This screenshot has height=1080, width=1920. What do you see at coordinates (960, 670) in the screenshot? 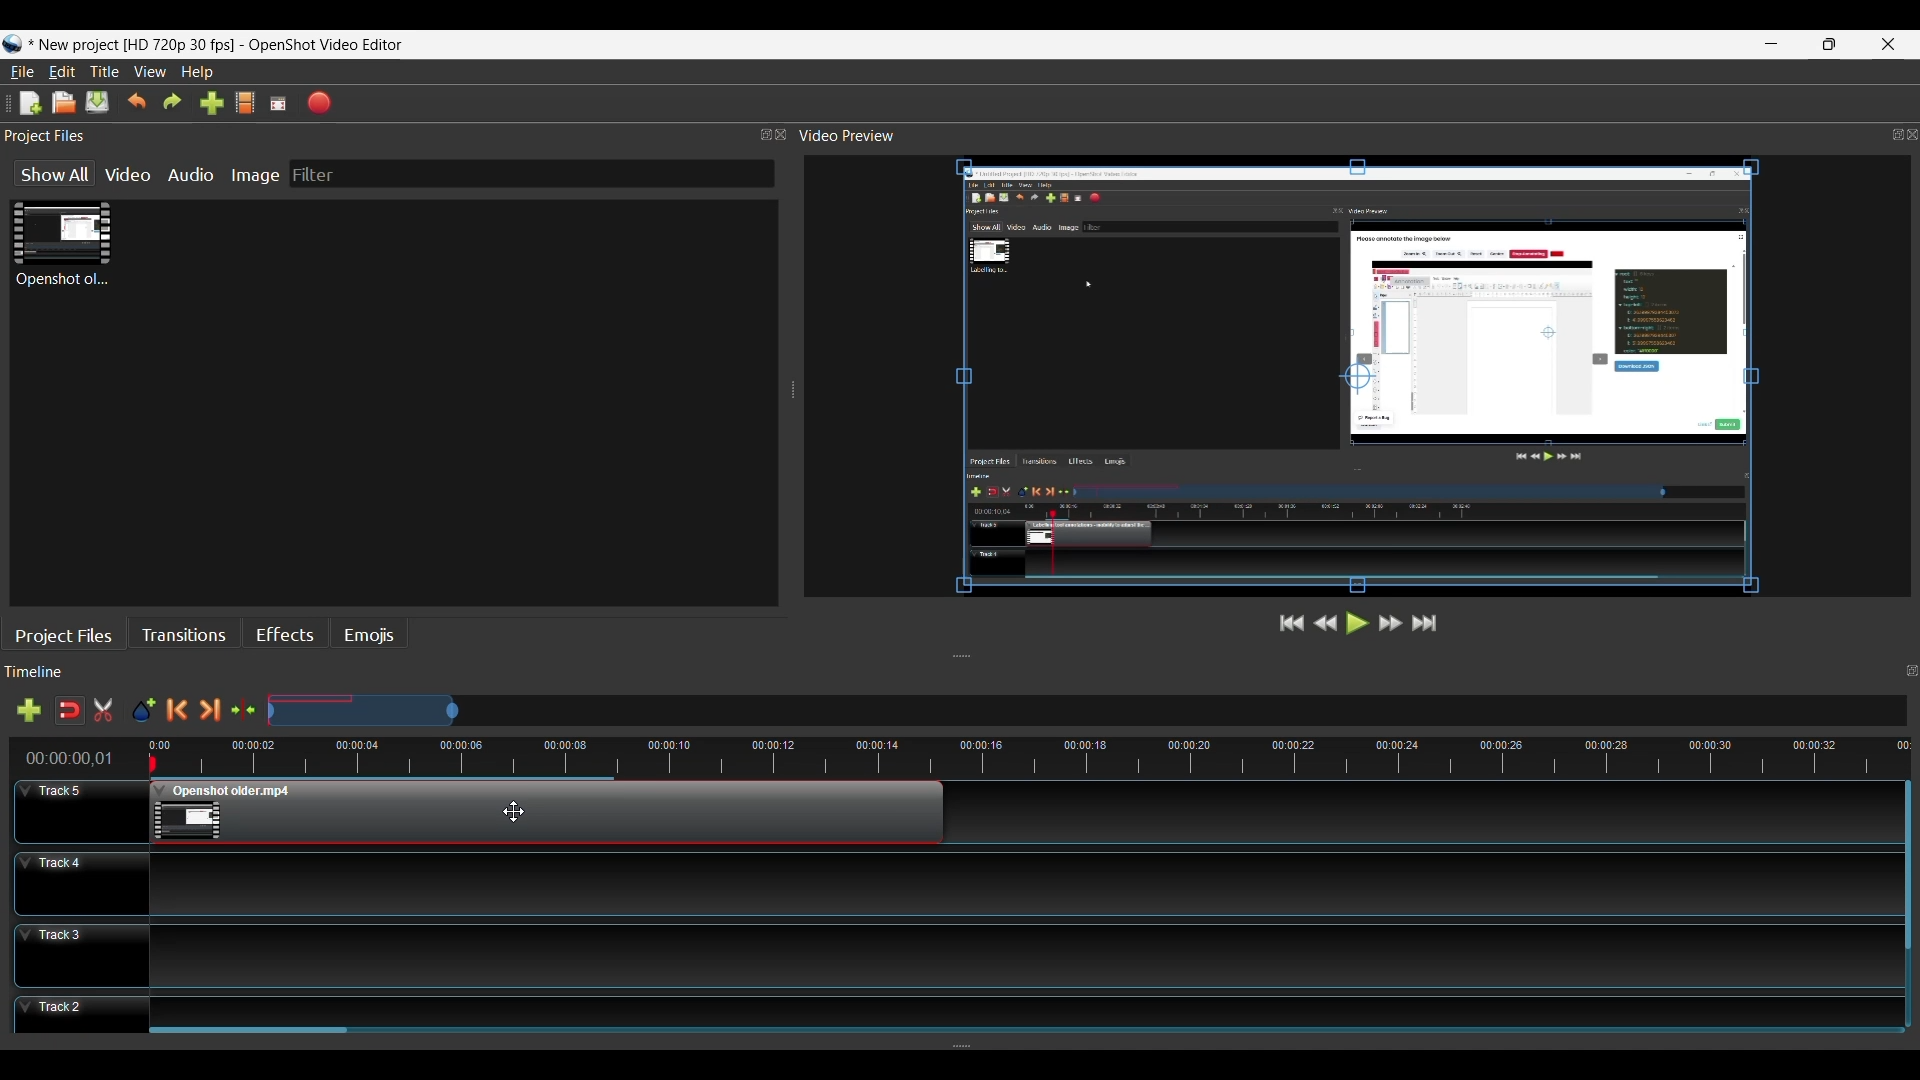
I see `Timeline Panel` at bounding box center [960, 670].